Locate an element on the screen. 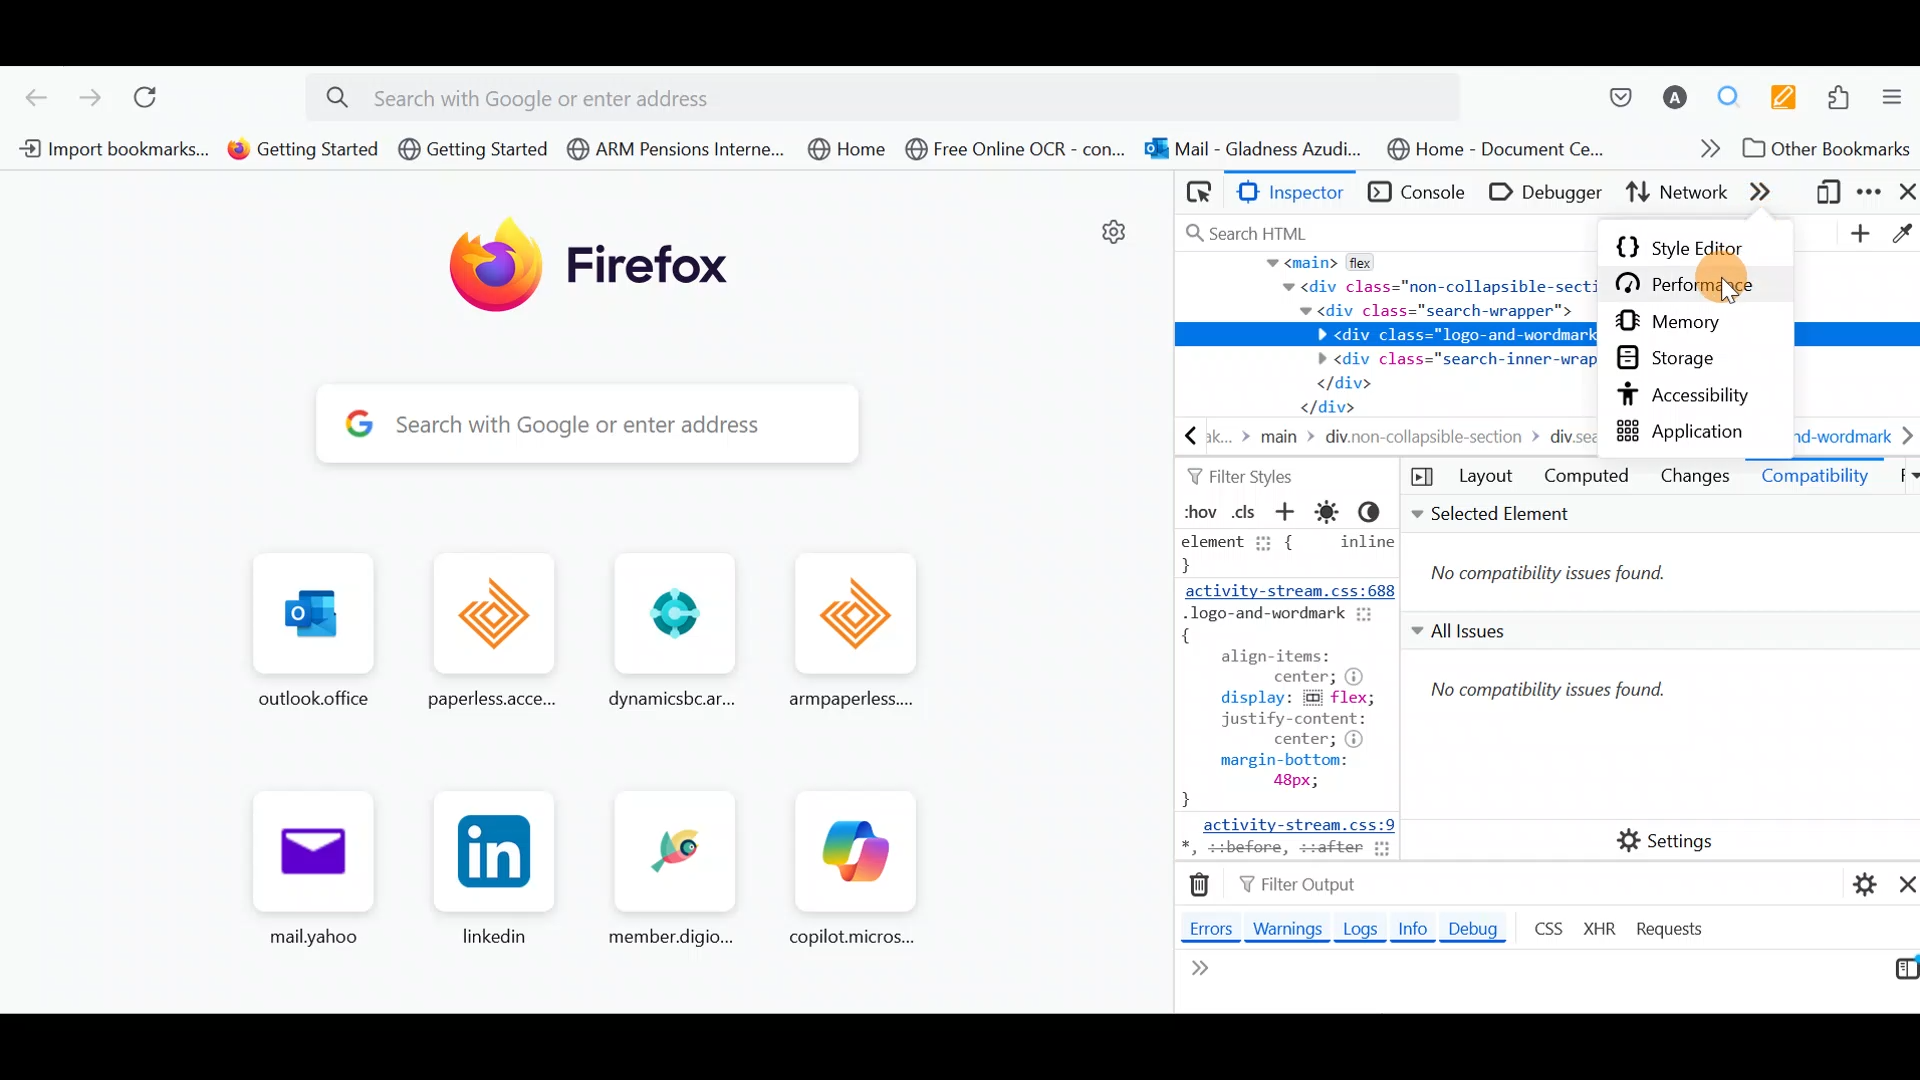 This screenshot has height=1080, width=1920. Changes is located at coordinates (1695, 477).